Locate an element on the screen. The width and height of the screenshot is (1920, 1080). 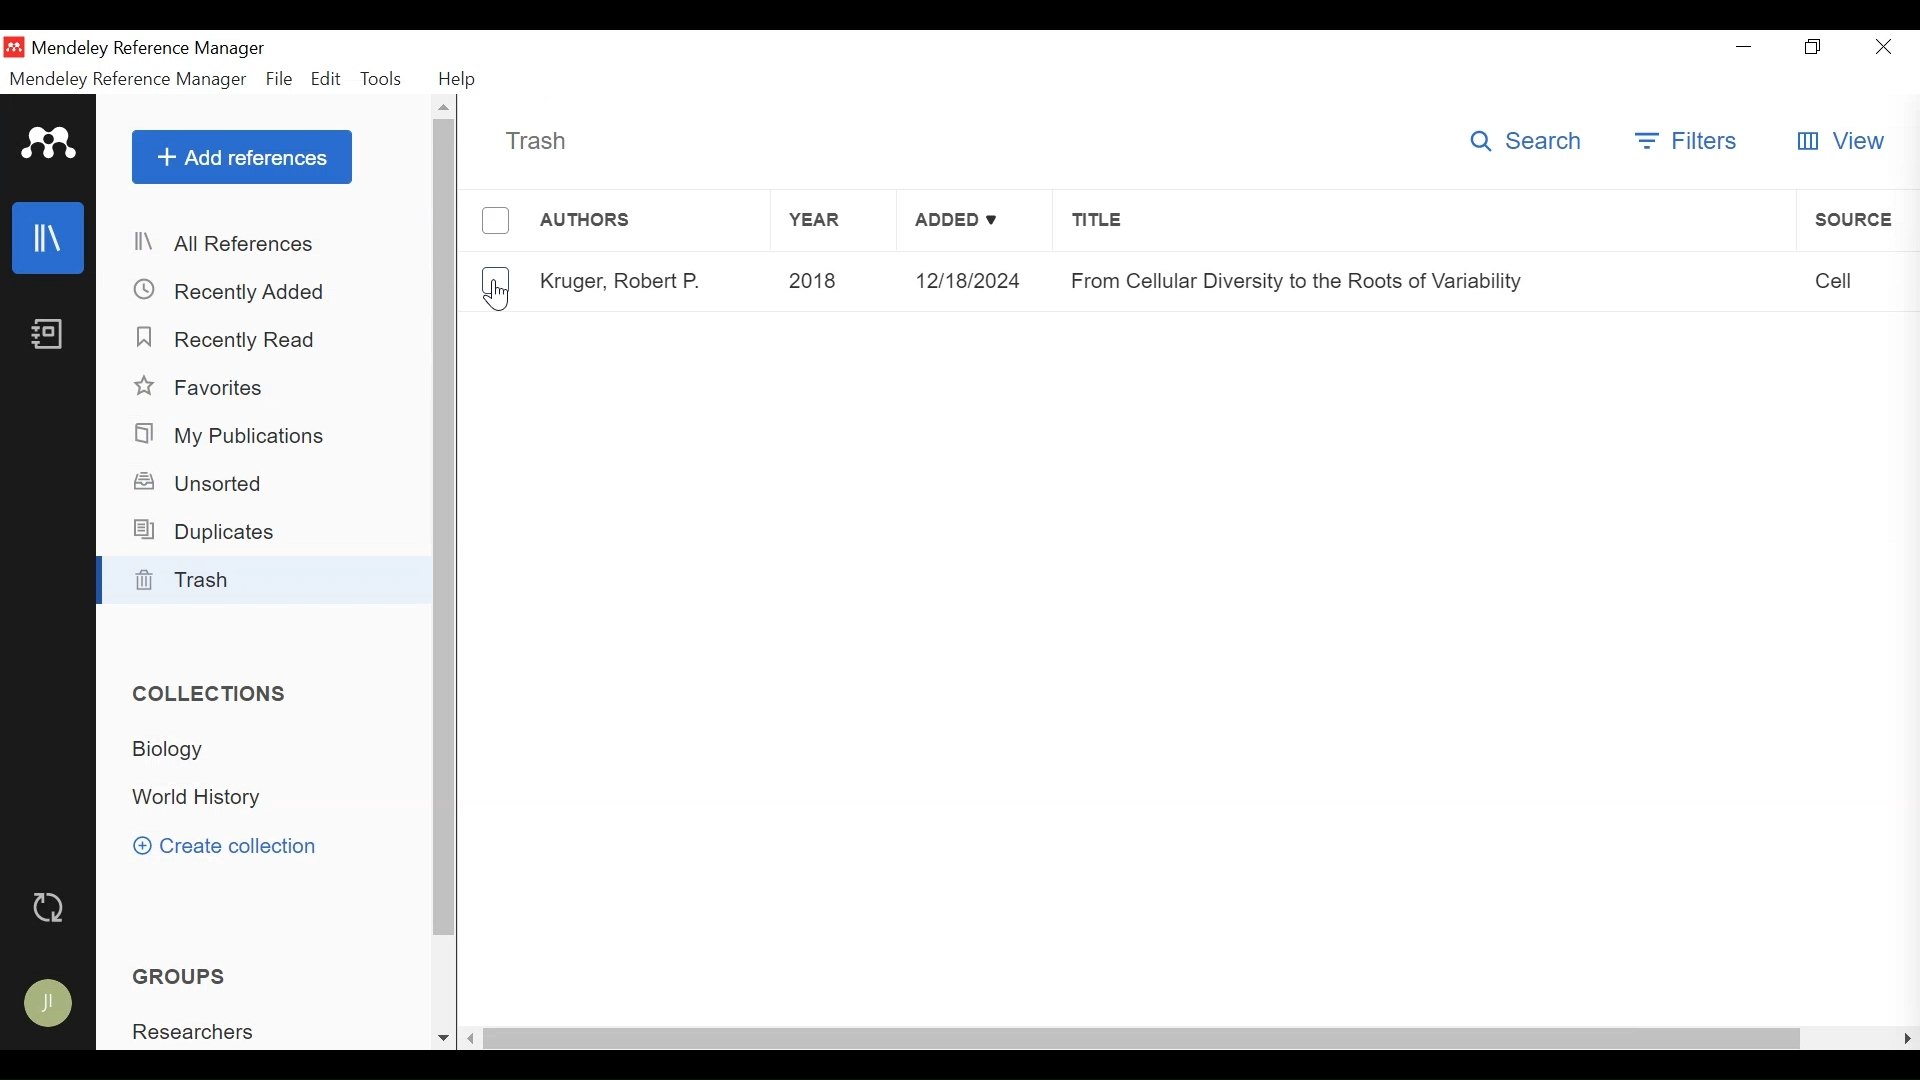
File is located at coordinates (279, 79).